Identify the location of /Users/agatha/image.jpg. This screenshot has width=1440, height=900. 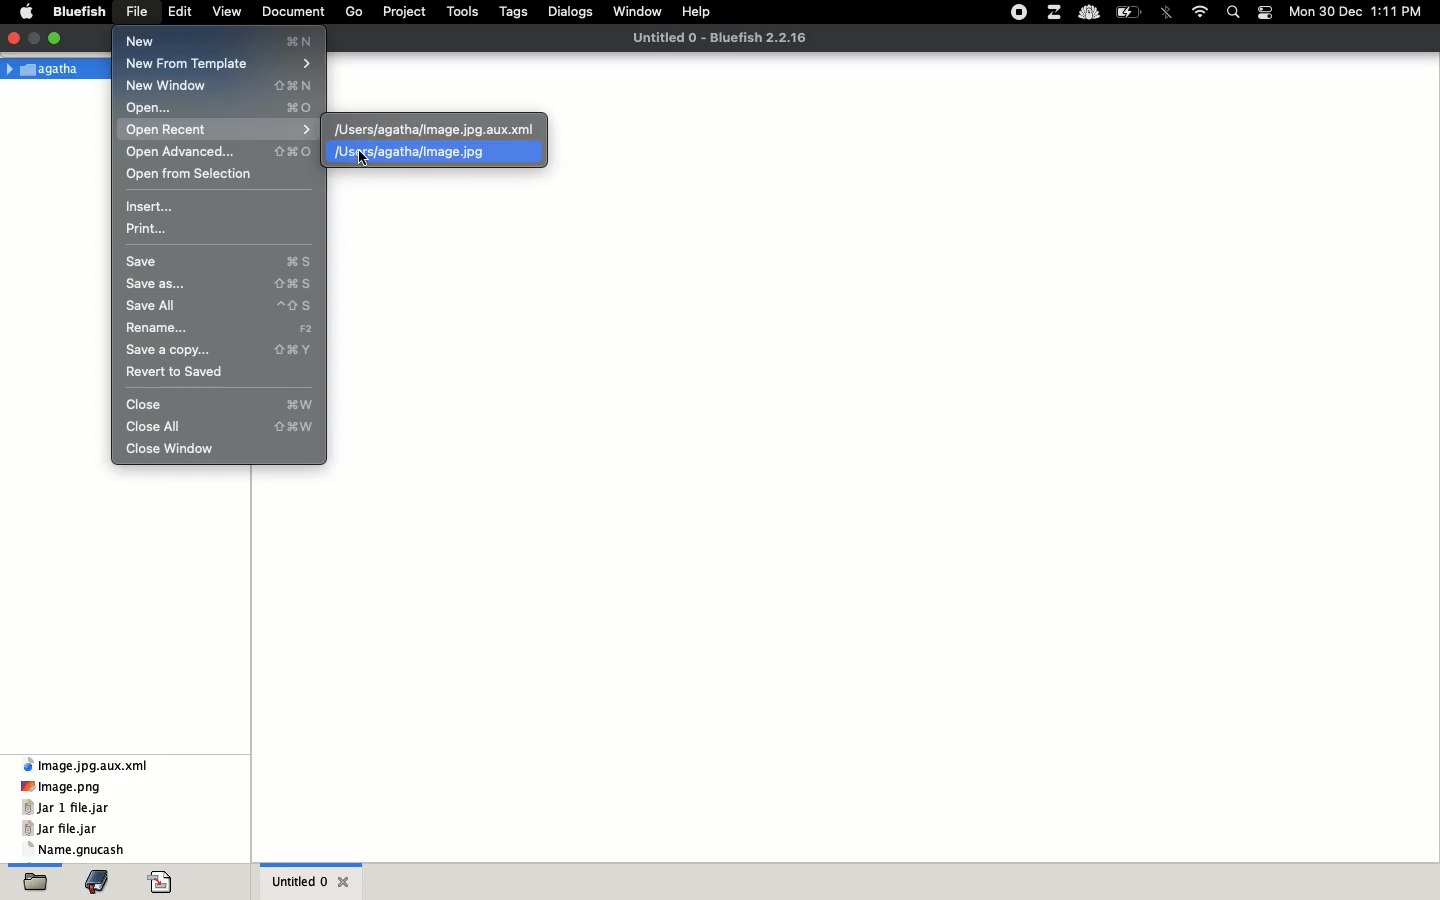
(409, 152).